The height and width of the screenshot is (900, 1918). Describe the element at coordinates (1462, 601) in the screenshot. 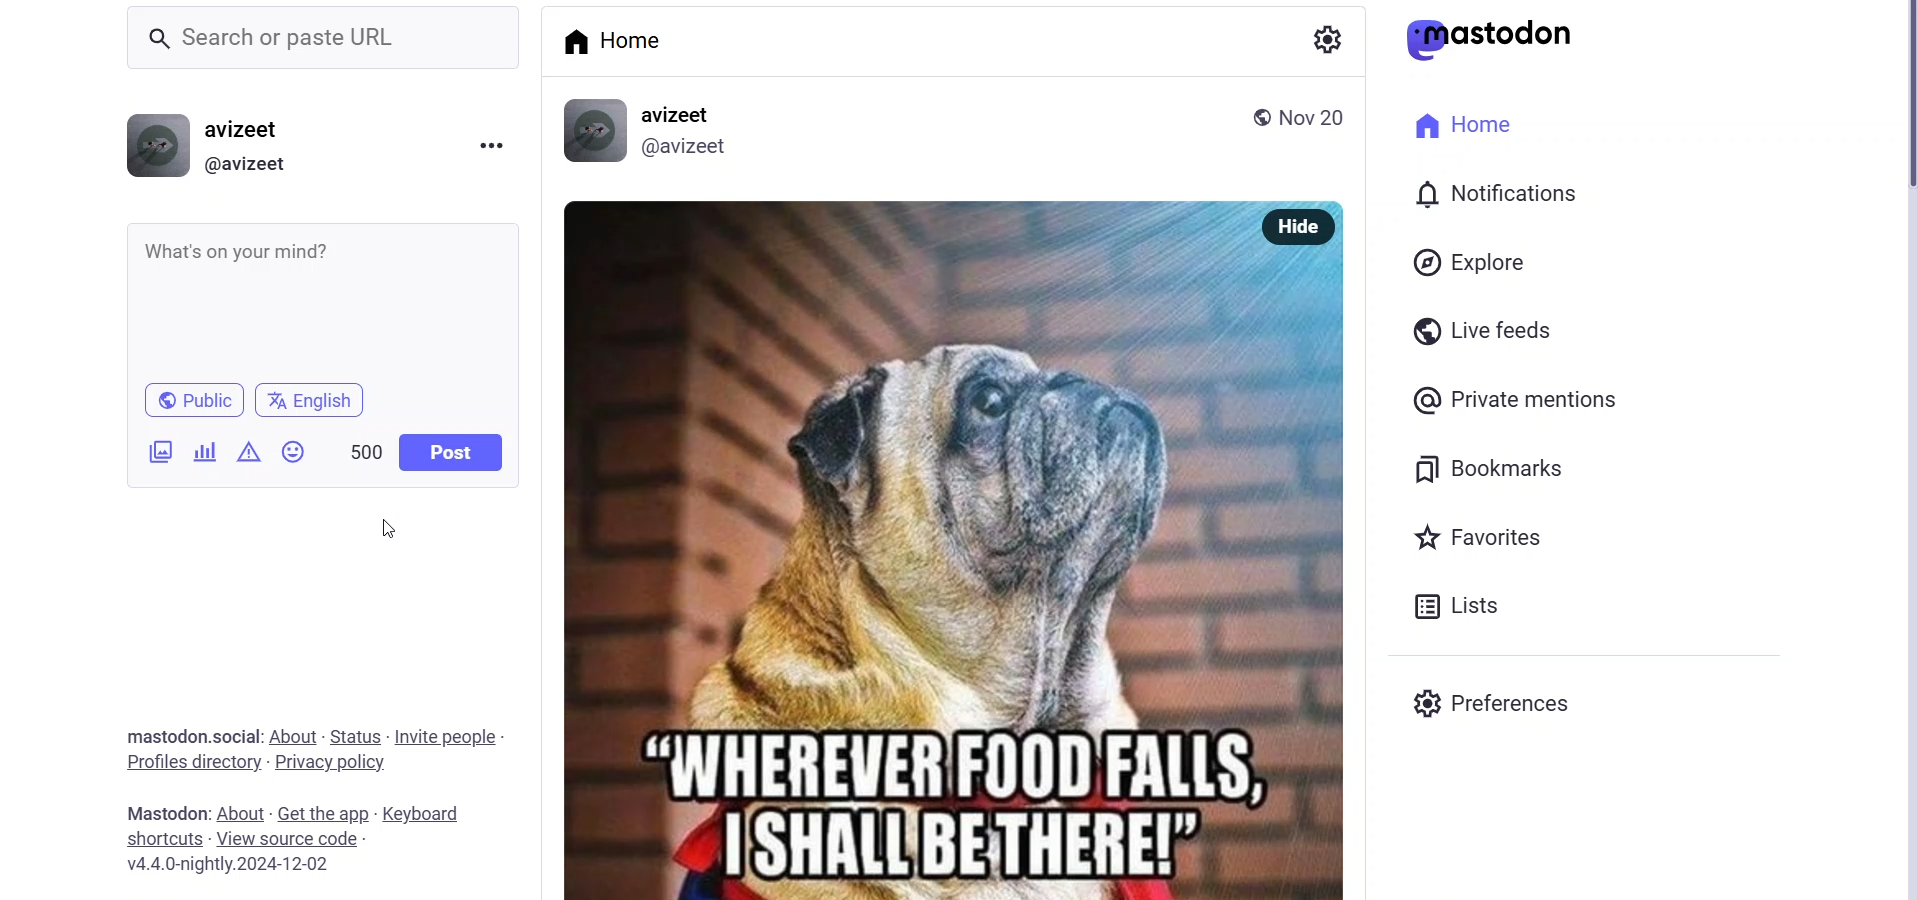

I see `lists` at that location.